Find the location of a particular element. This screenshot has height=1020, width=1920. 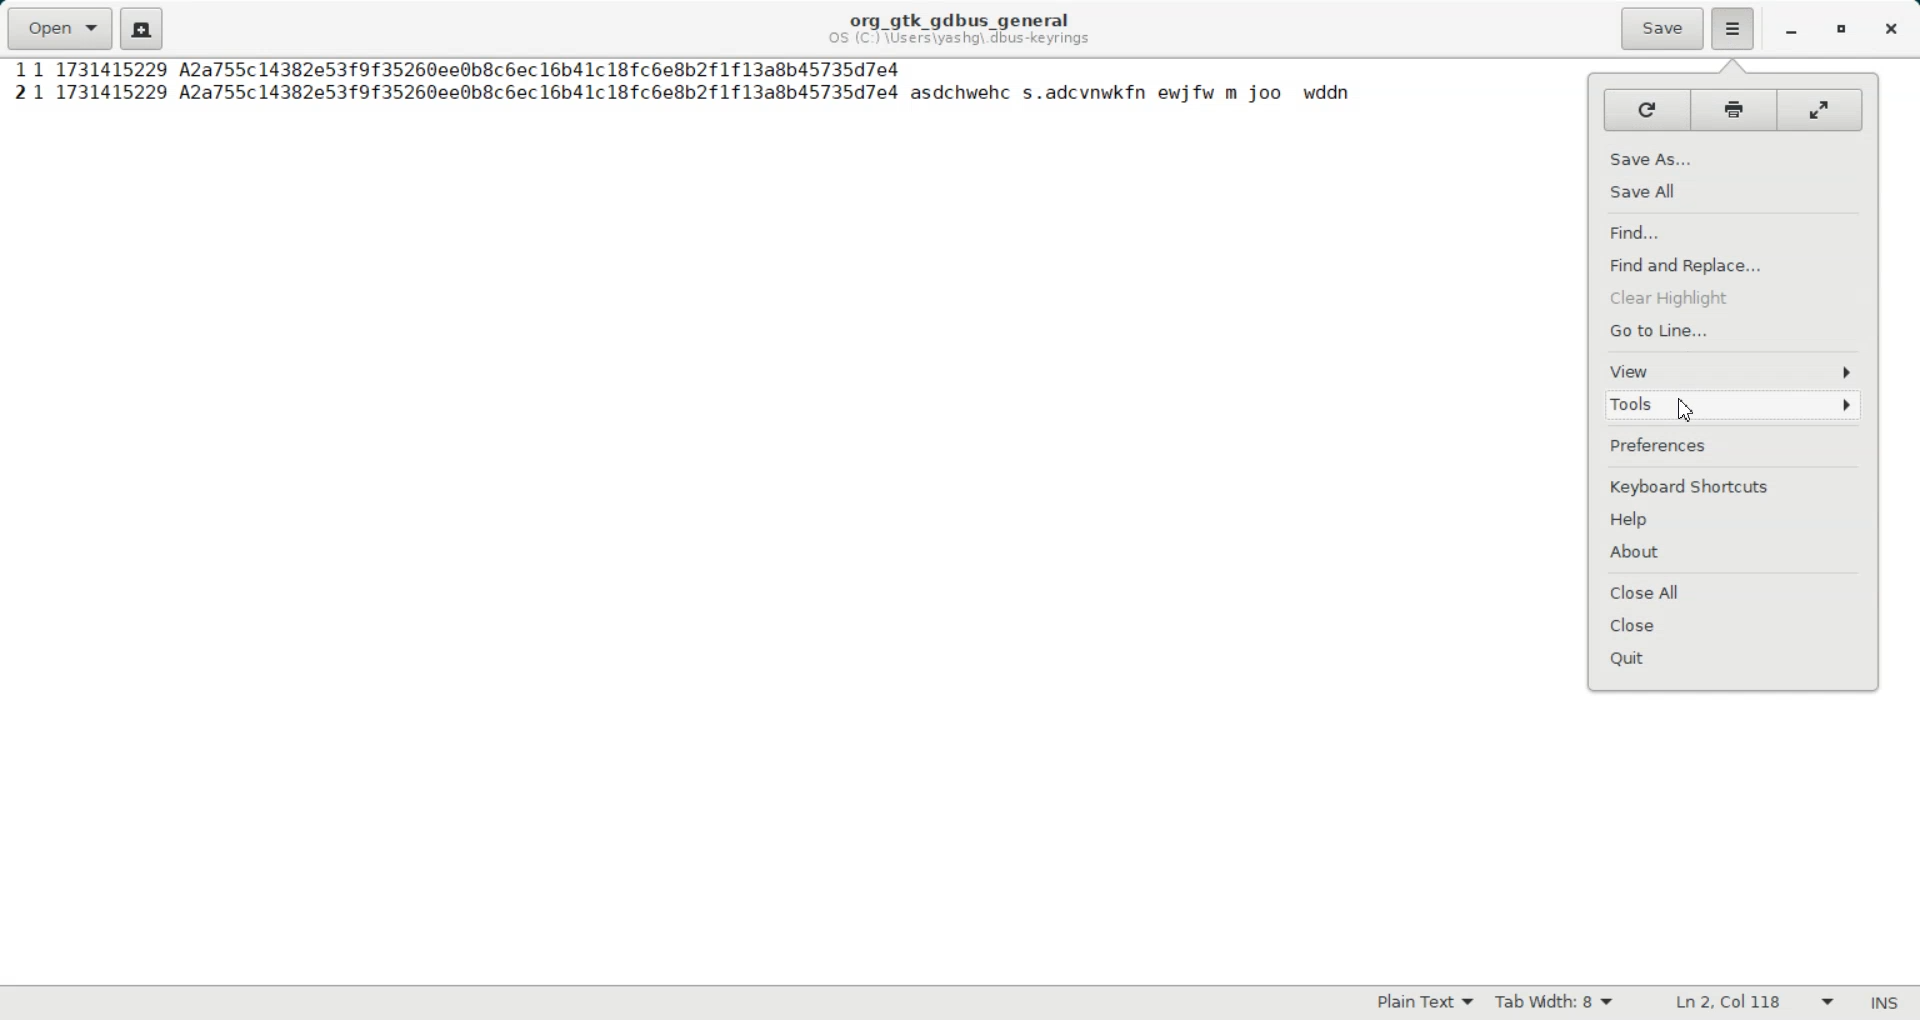

Create a new document is located at coordinates (141, 29).